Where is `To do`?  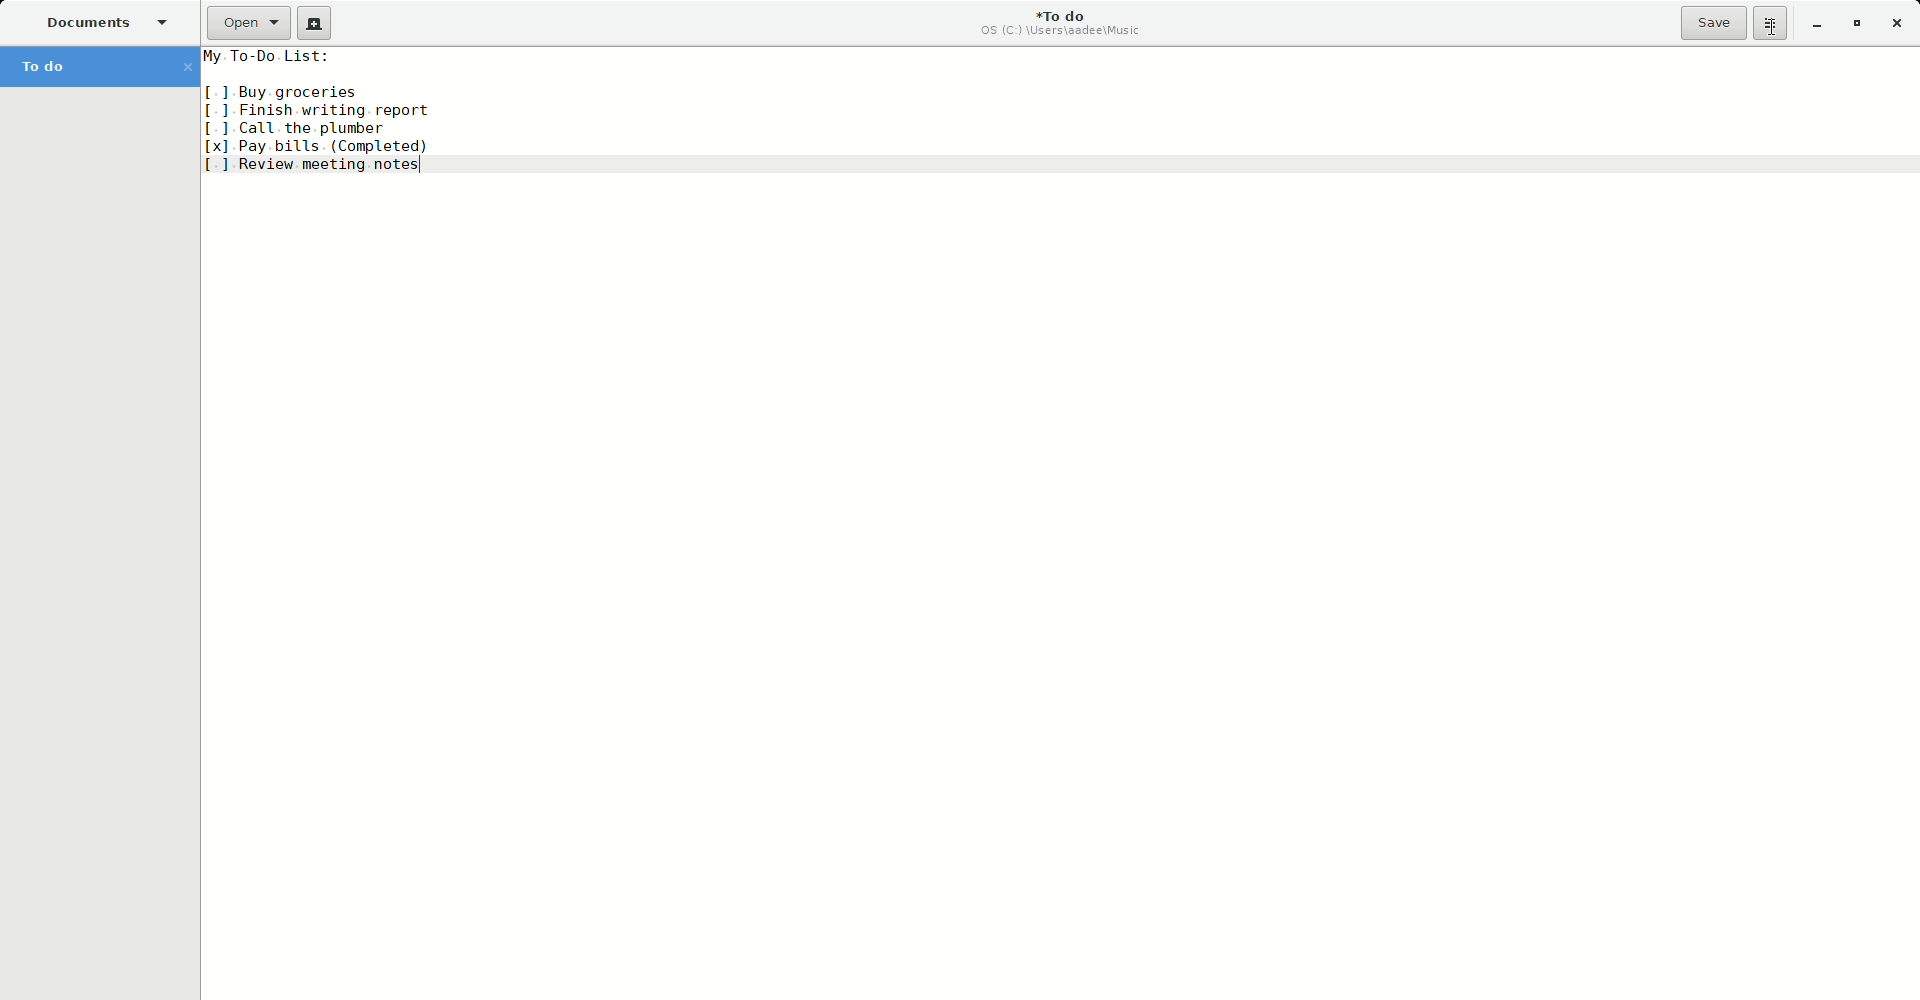 To do is located at coordinates (96, 66).